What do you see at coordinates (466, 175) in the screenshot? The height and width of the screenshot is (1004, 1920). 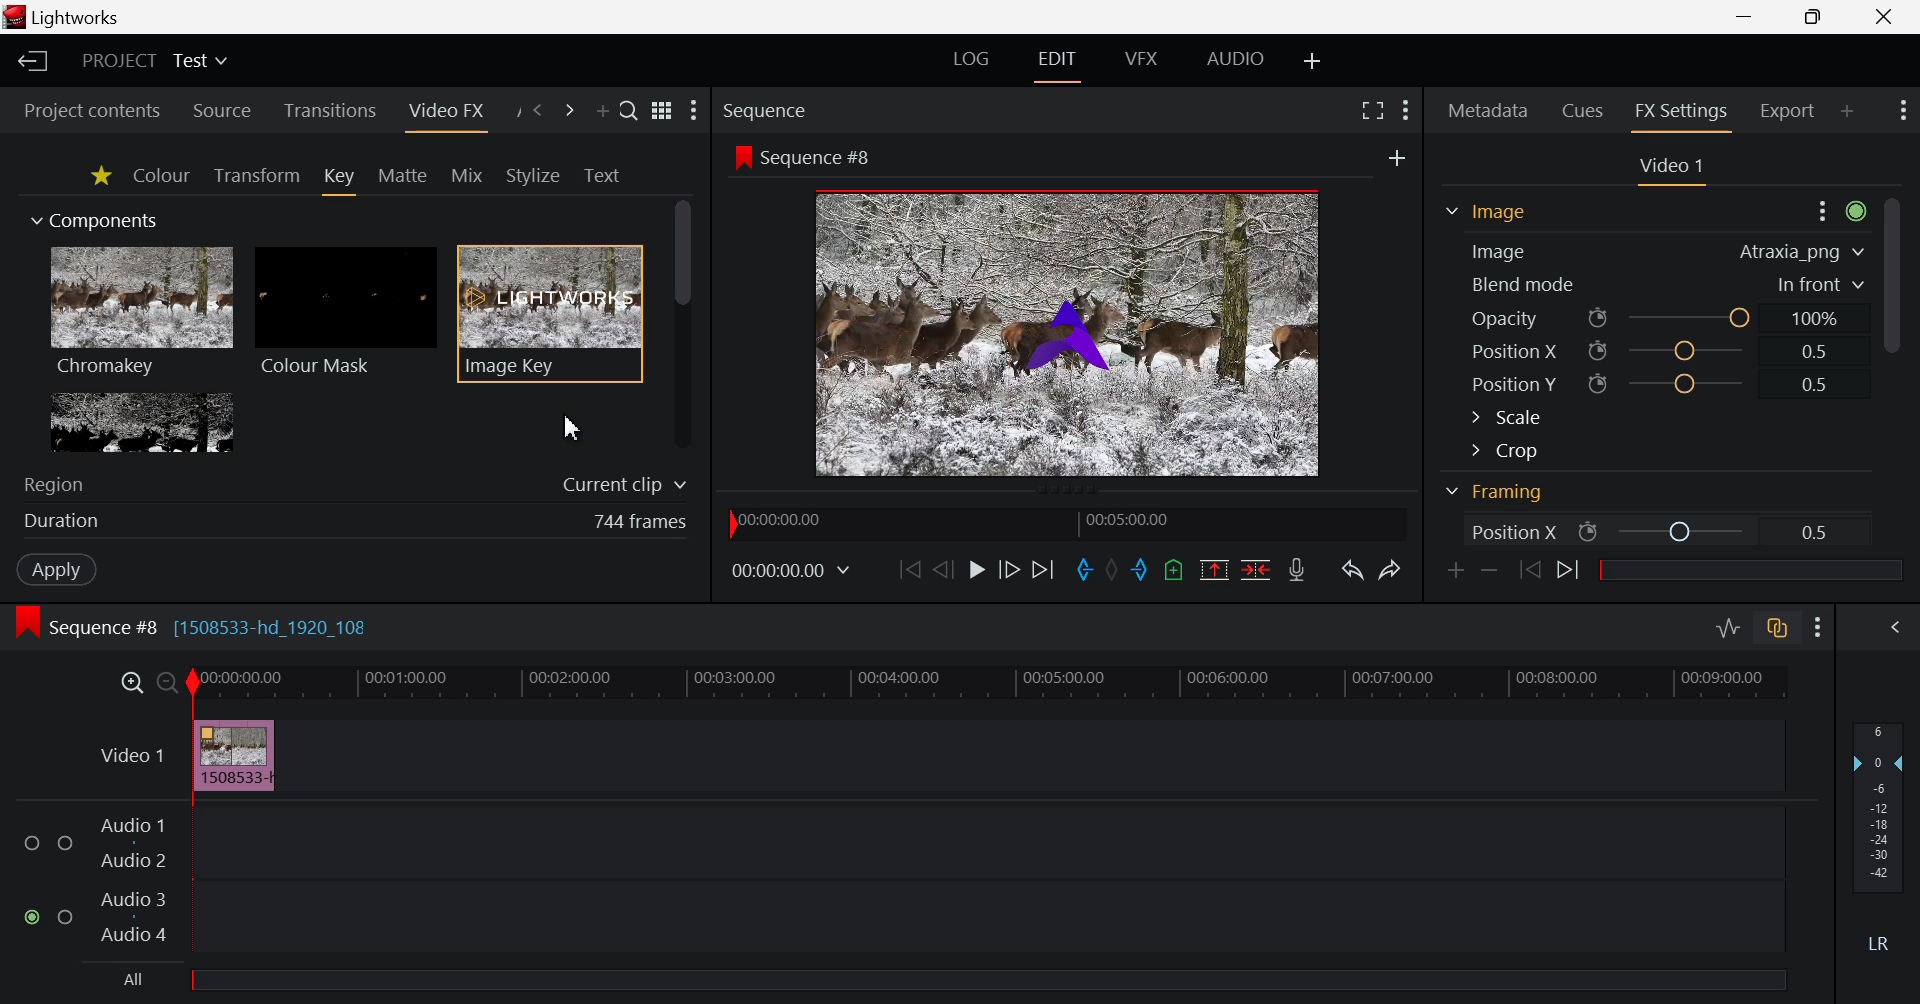 I see `Mix` at bounding box center [466, 175].